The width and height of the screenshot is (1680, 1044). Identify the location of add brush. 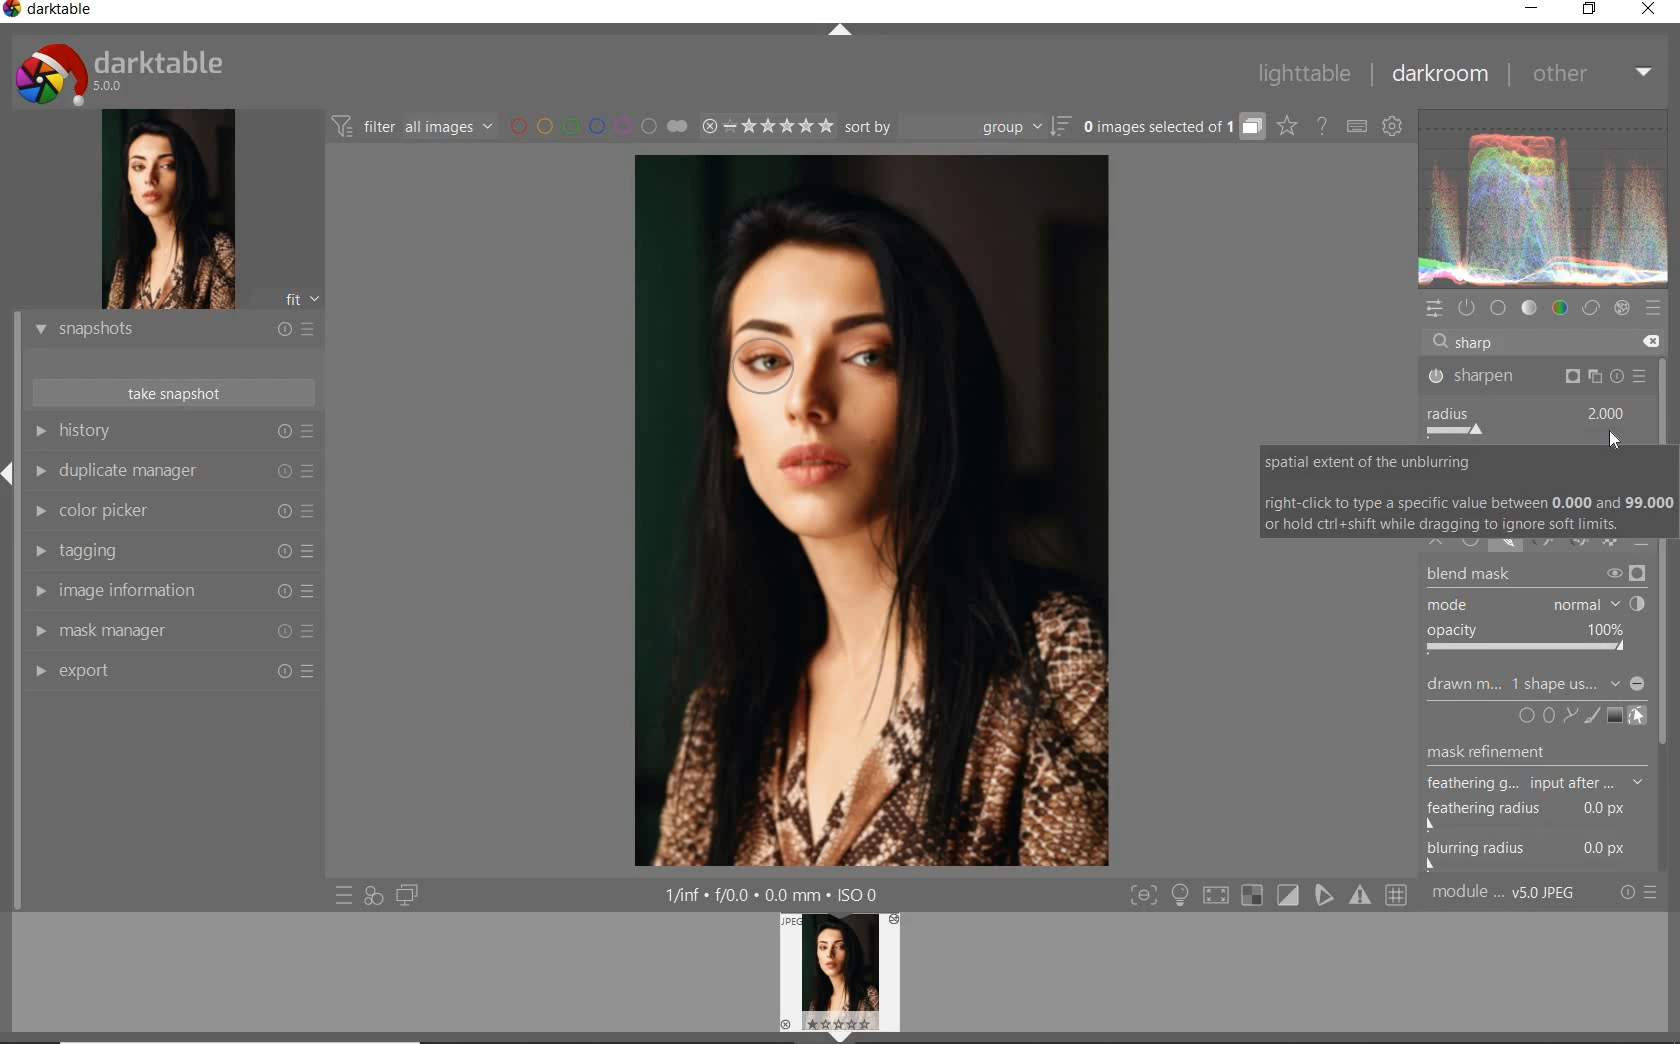
(1592, 713).